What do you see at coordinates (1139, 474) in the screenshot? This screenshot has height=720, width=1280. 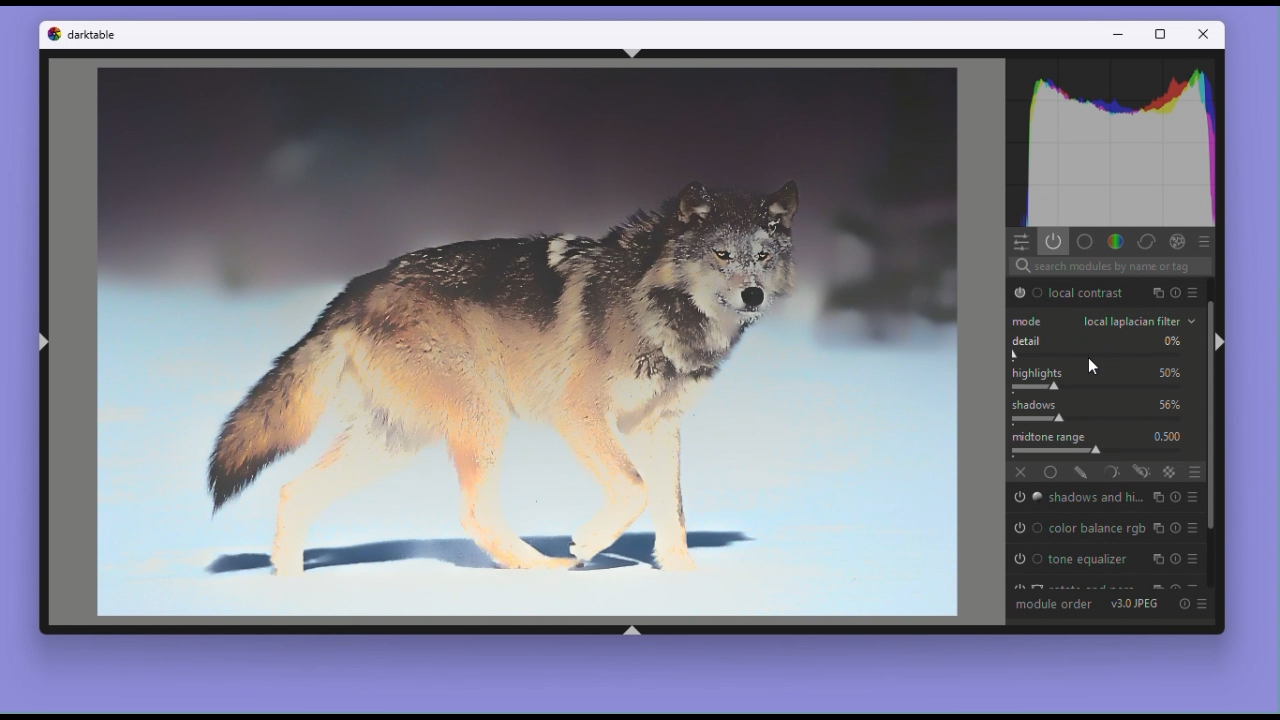 I see `drawn & parametric mask` at bounding box center [1139, 474].